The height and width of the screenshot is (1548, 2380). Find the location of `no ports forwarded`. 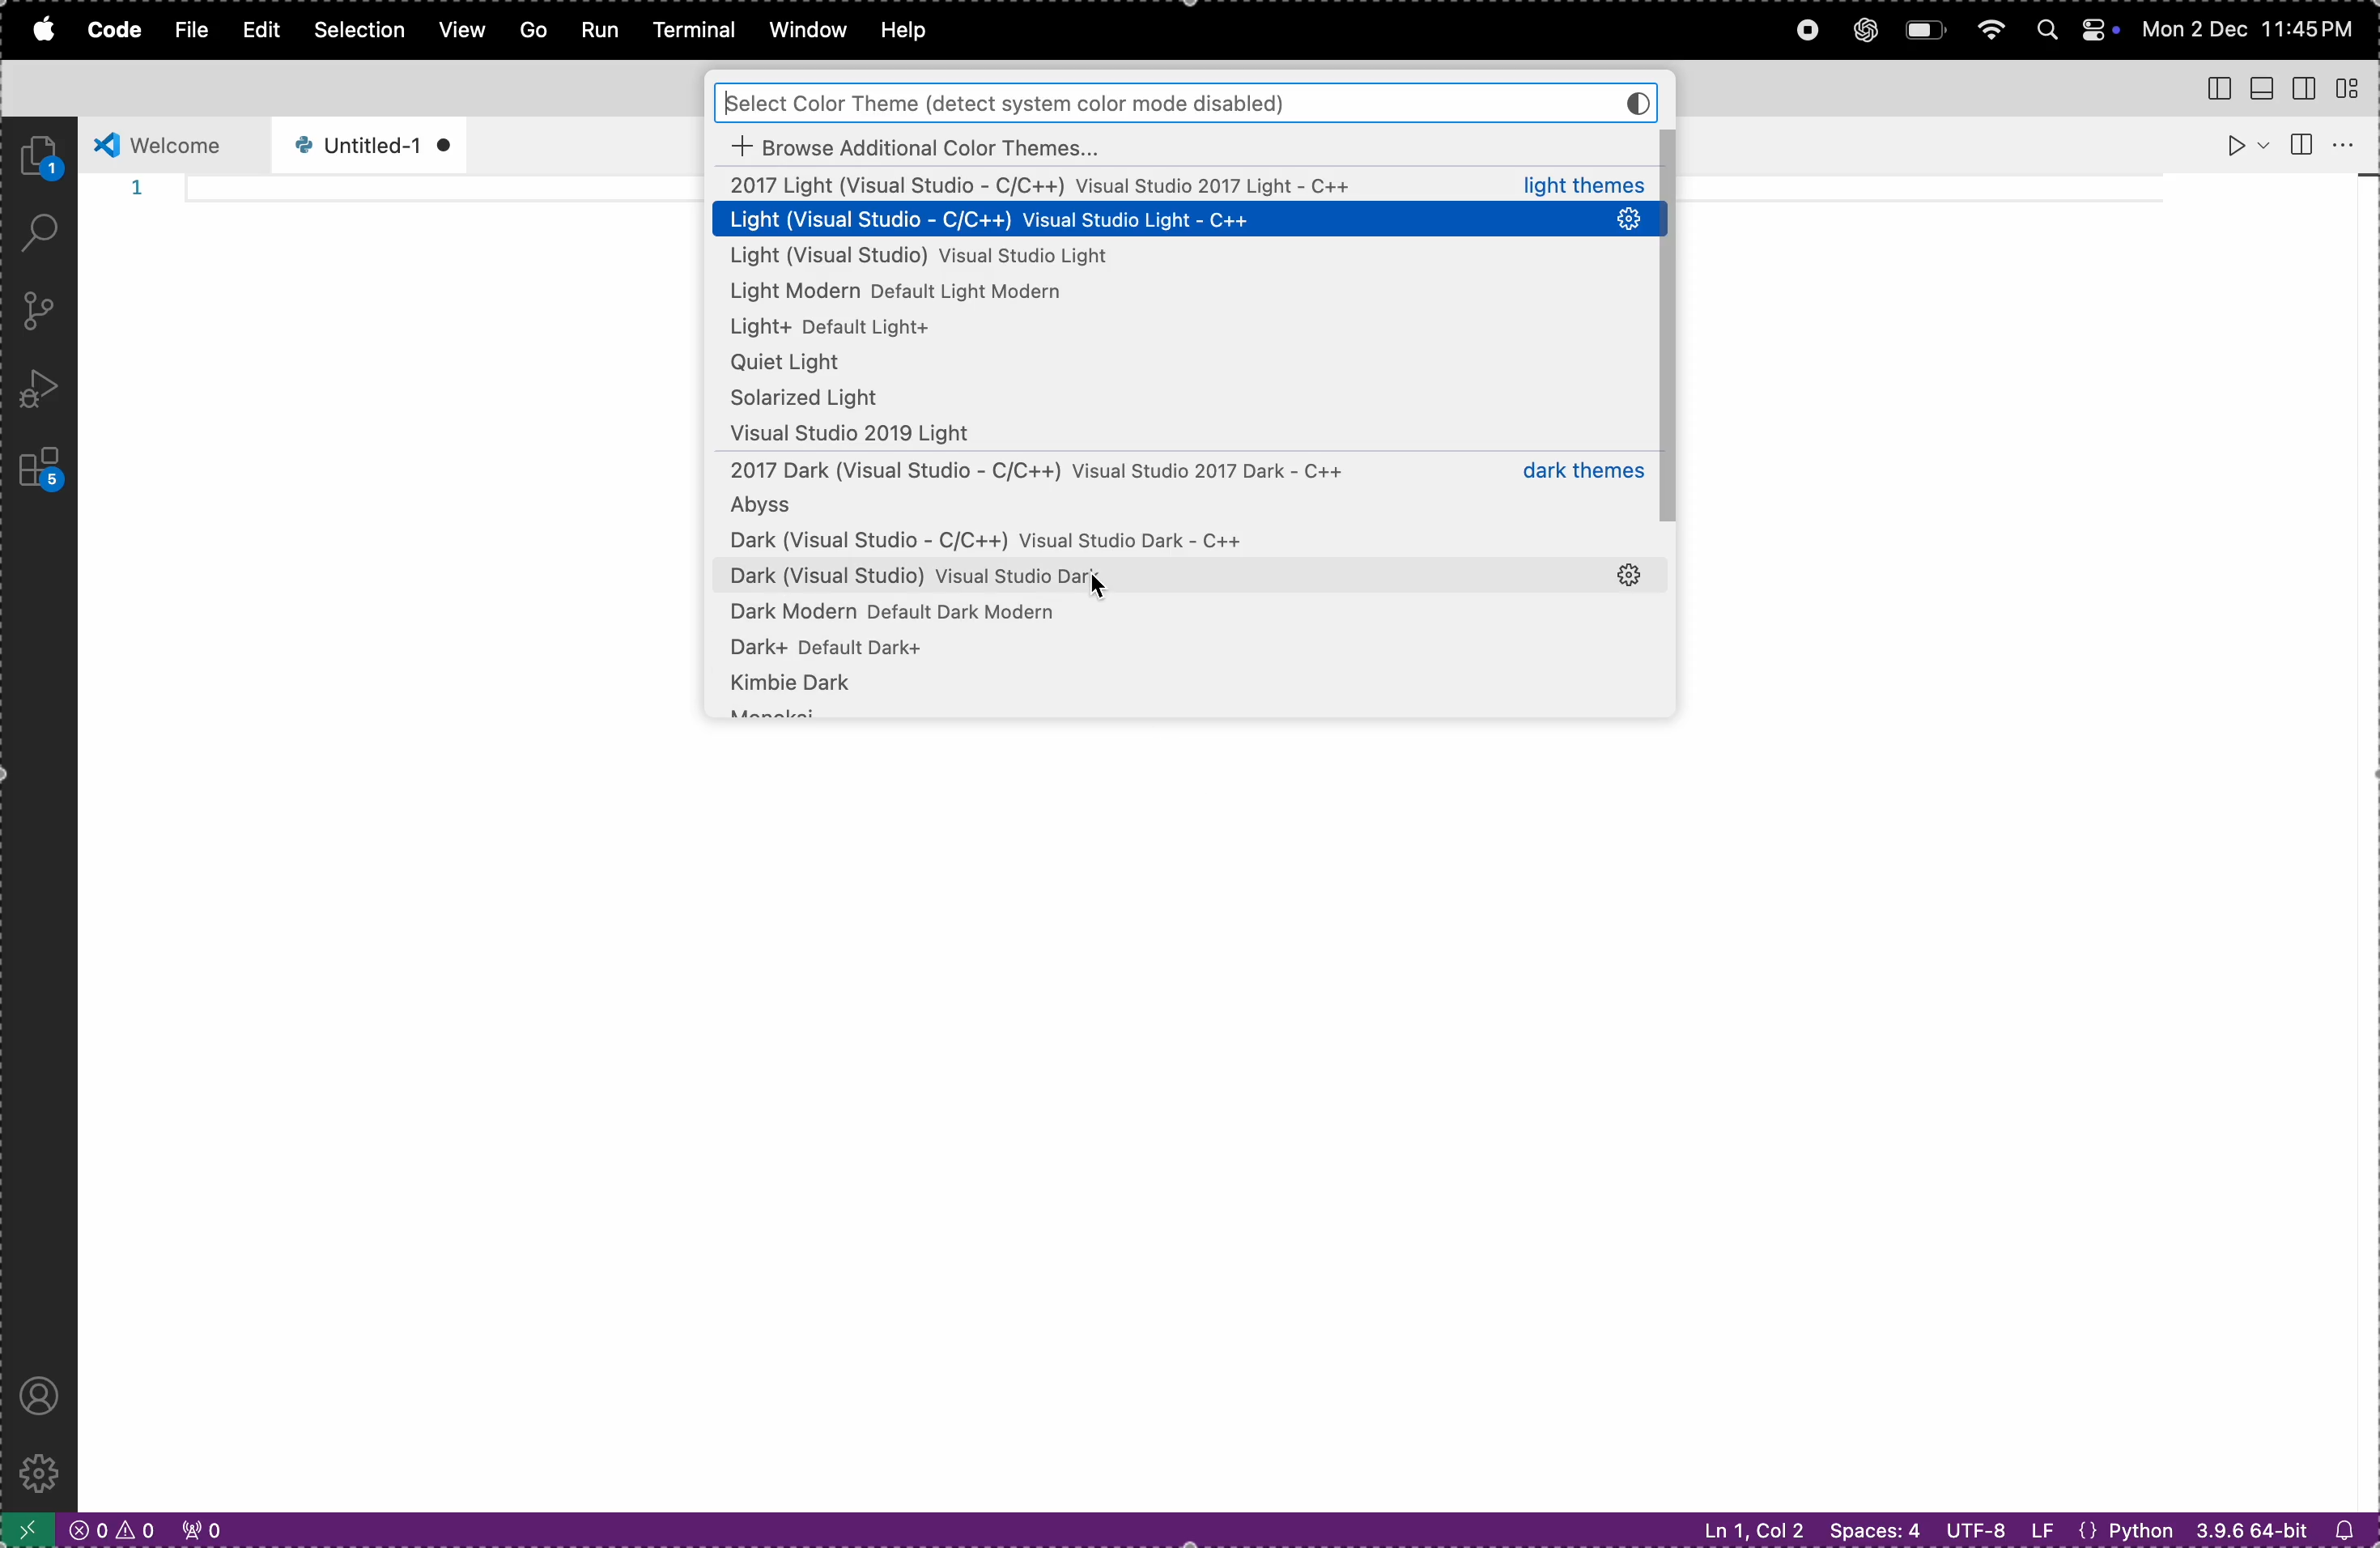

no ports forwarded is located at coordinates (200, 1530).